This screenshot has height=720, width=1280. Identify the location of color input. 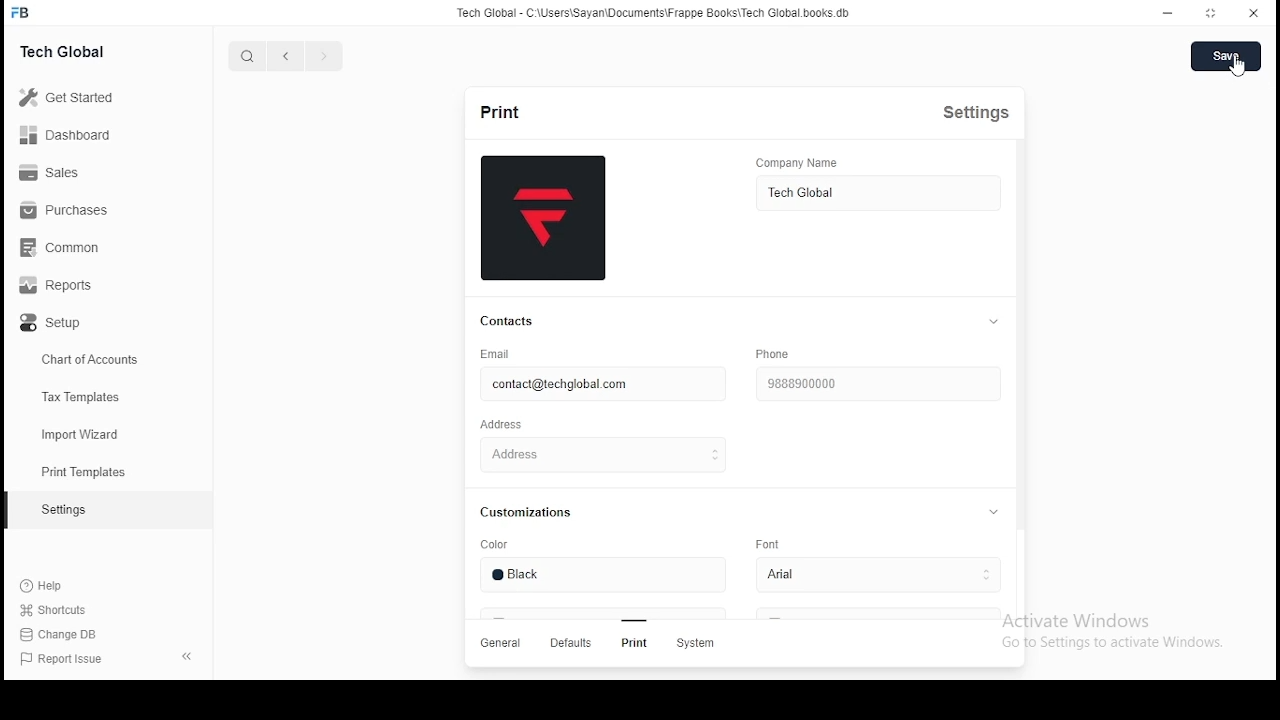
(600, 579).